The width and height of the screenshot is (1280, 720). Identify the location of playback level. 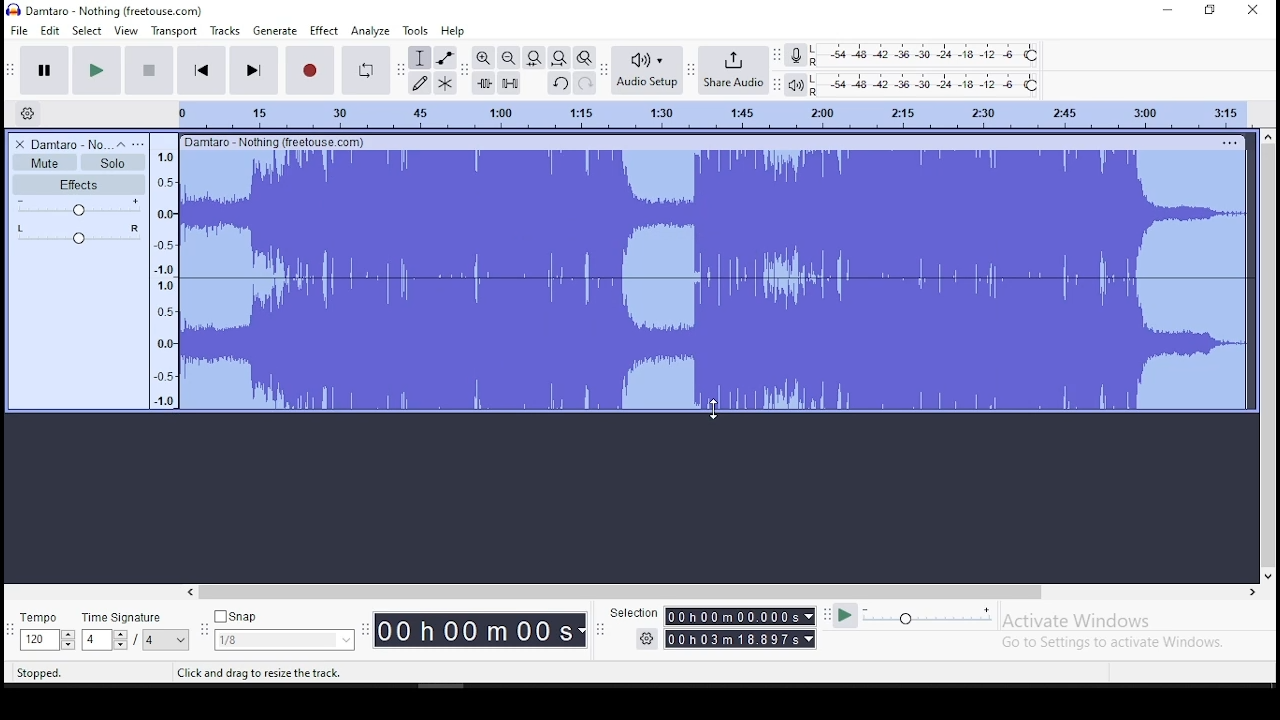
(925, 84).